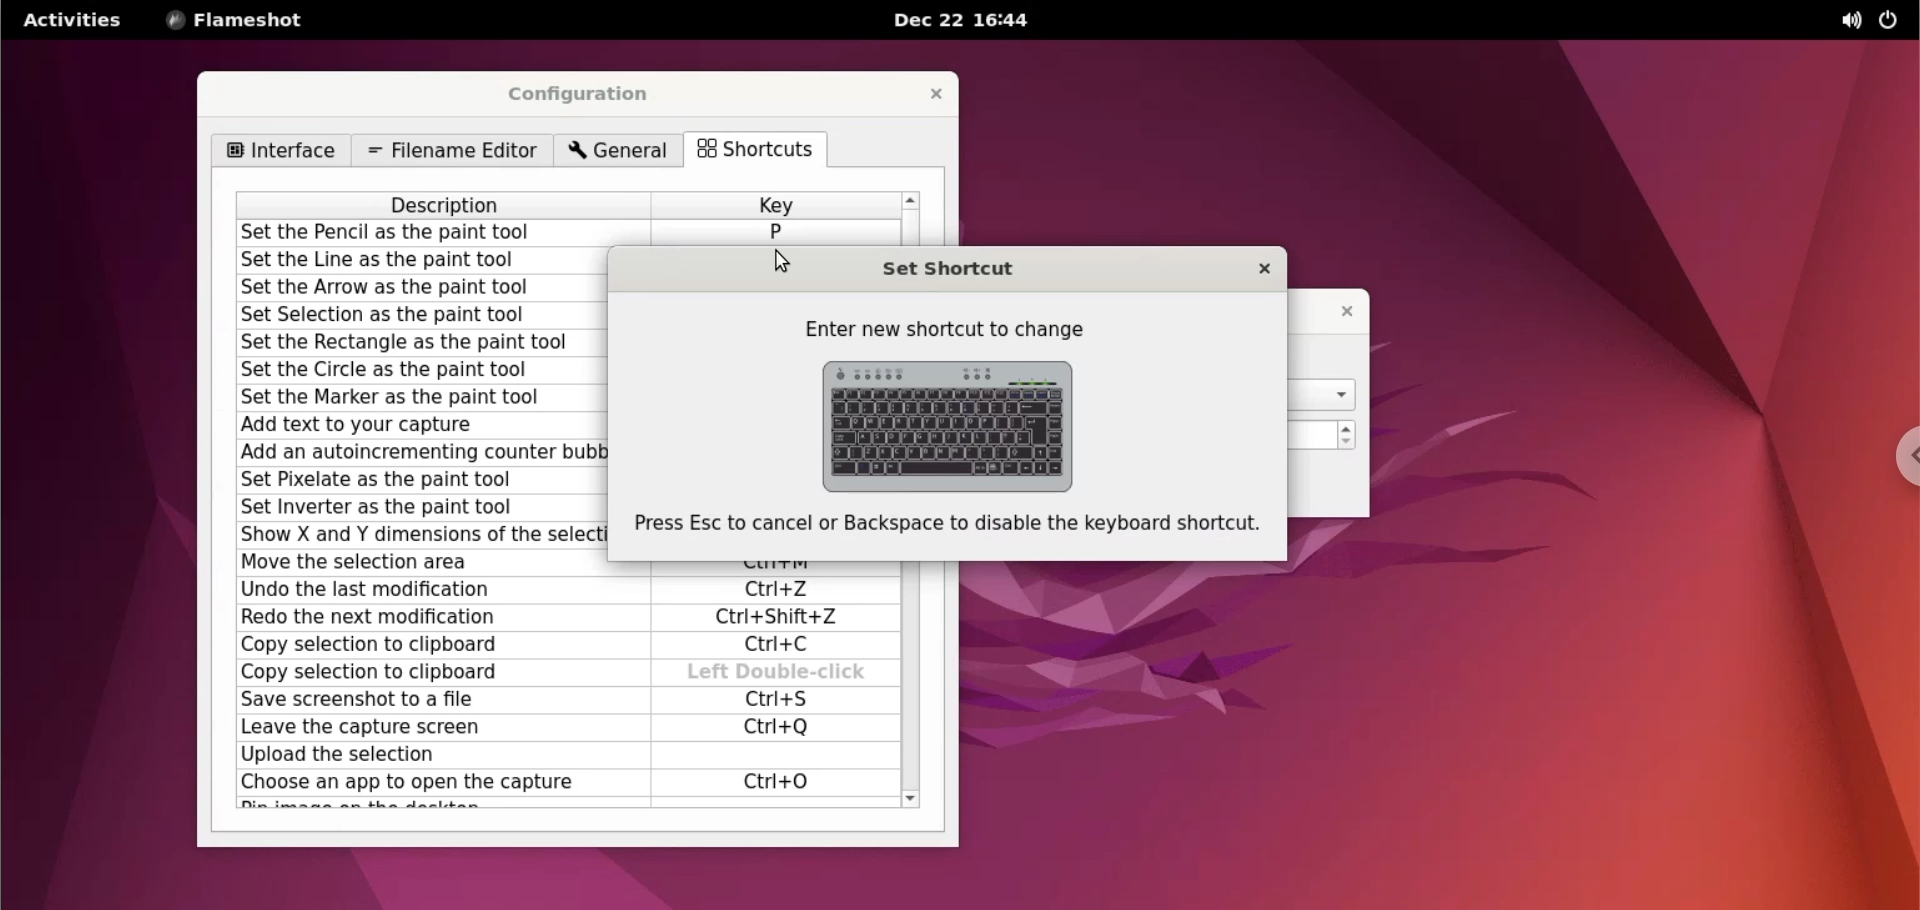 This screenshot has width=1920, height=910. Describe the element at coordinates (433, 620) in the screenshot. I see `redo the next modification` at that location.